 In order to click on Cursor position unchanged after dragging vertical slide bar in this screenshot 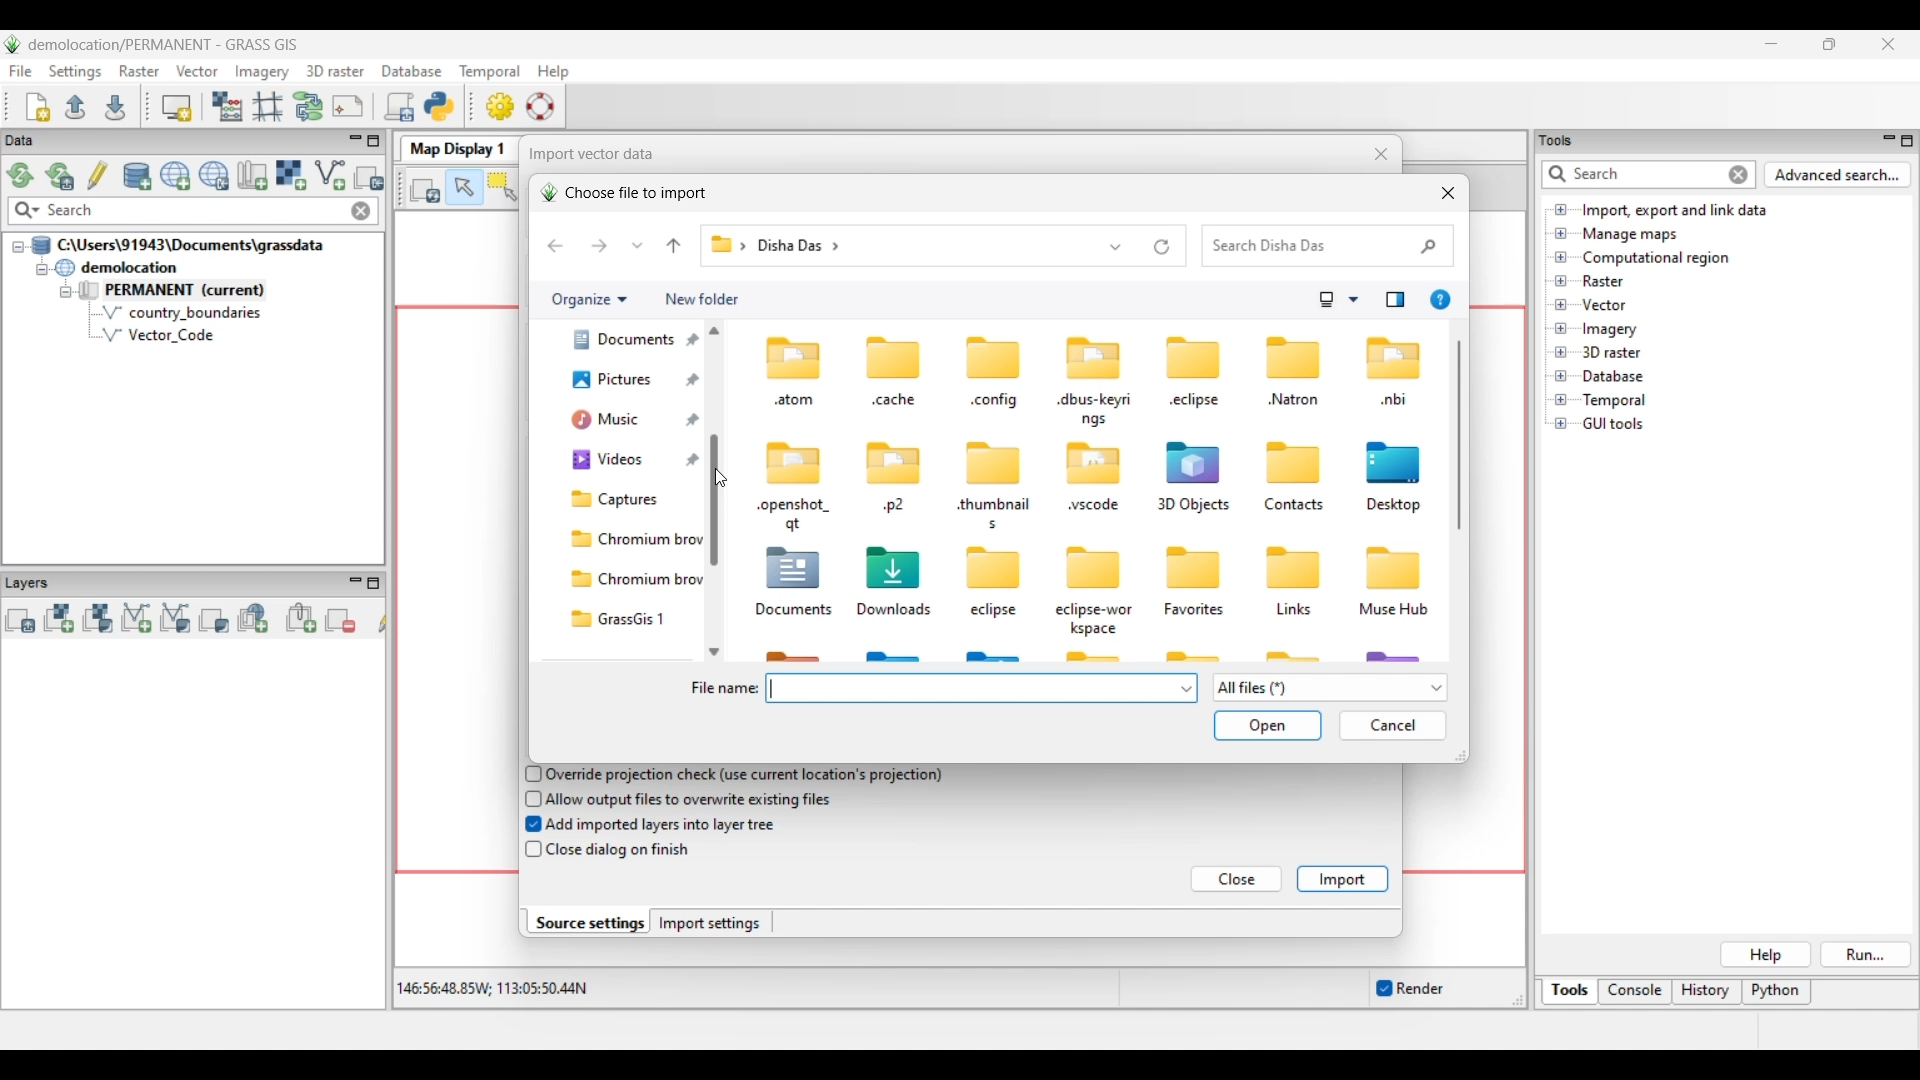, I will do `click(720, 478)`.